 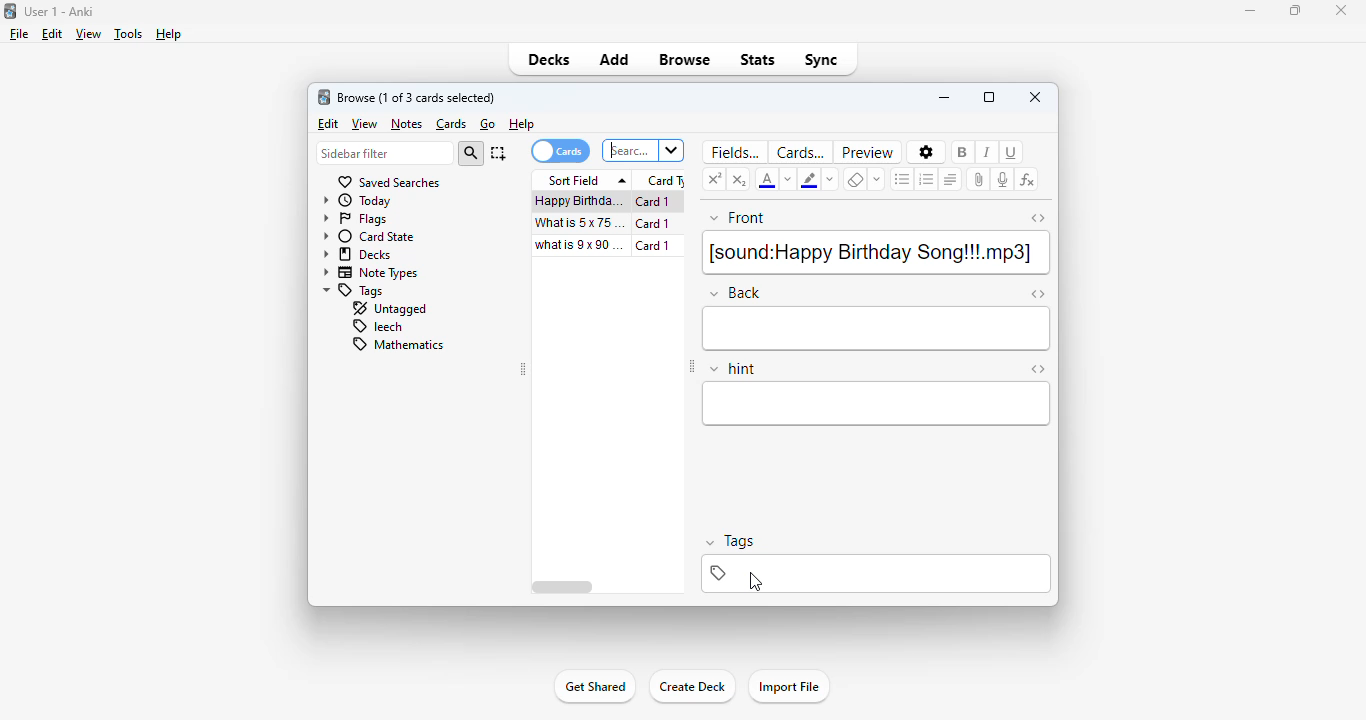 I want to click on change color, so click(x=828, y=178).